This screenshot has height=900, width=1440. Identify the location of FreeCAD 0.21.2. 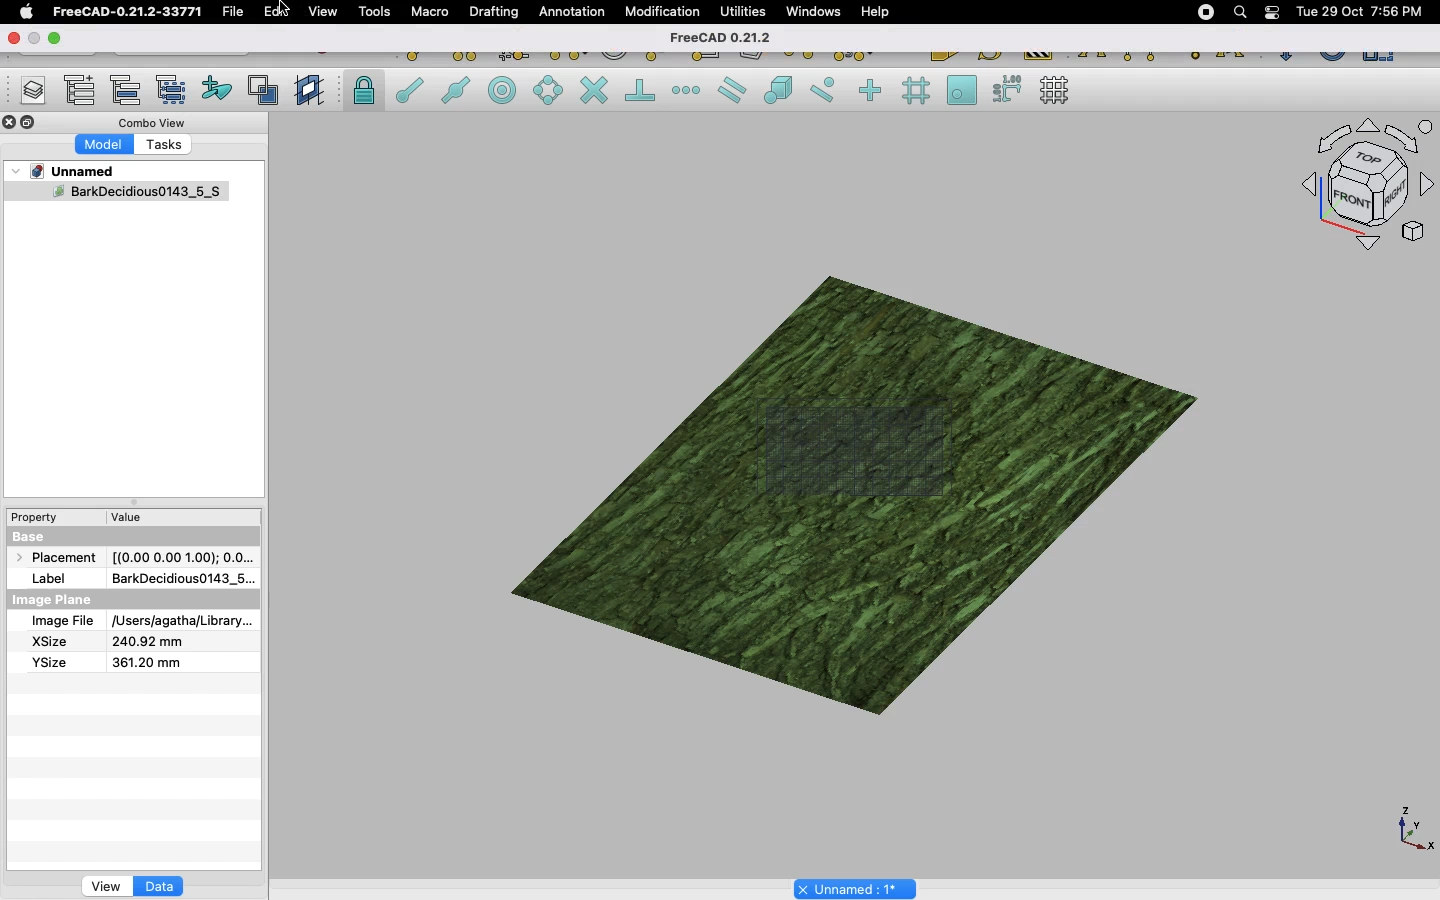
(729, 39).